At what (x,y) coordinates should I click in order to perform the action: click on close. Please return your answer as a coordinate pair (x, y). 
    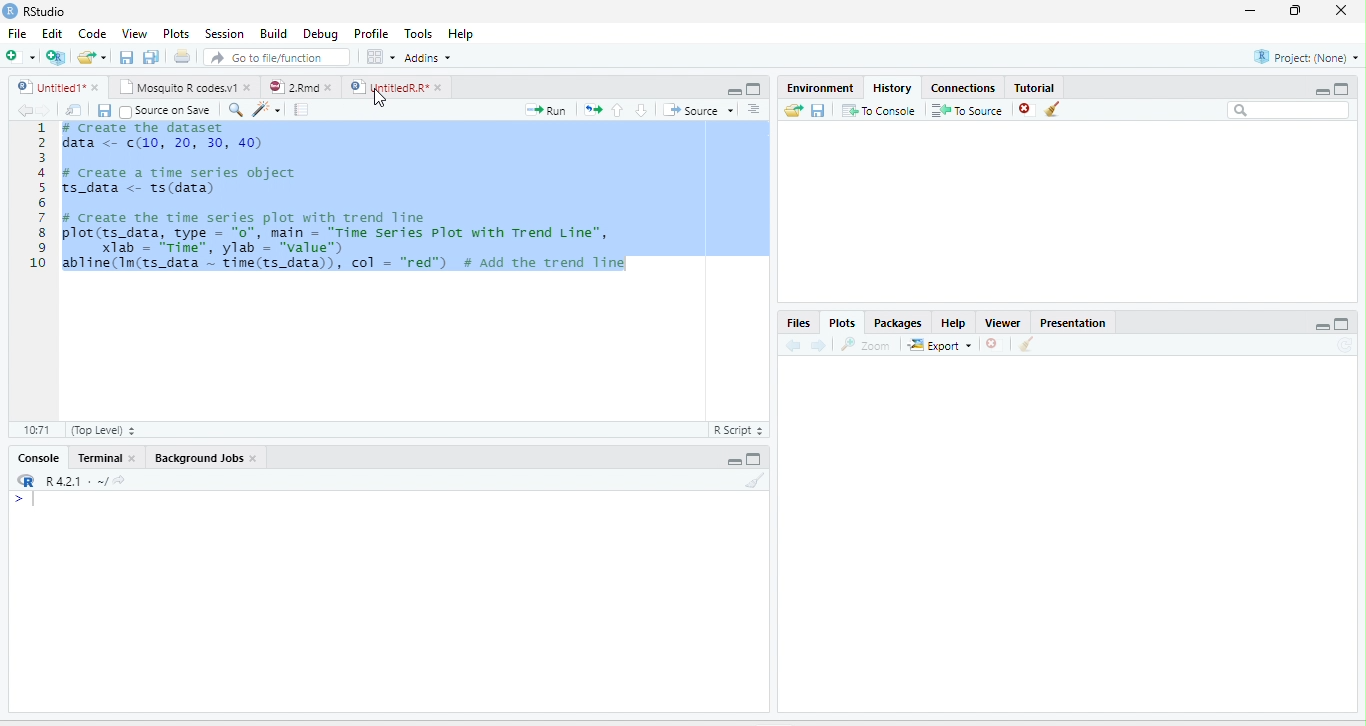
    Looking at the image, I should click on (438, 87).